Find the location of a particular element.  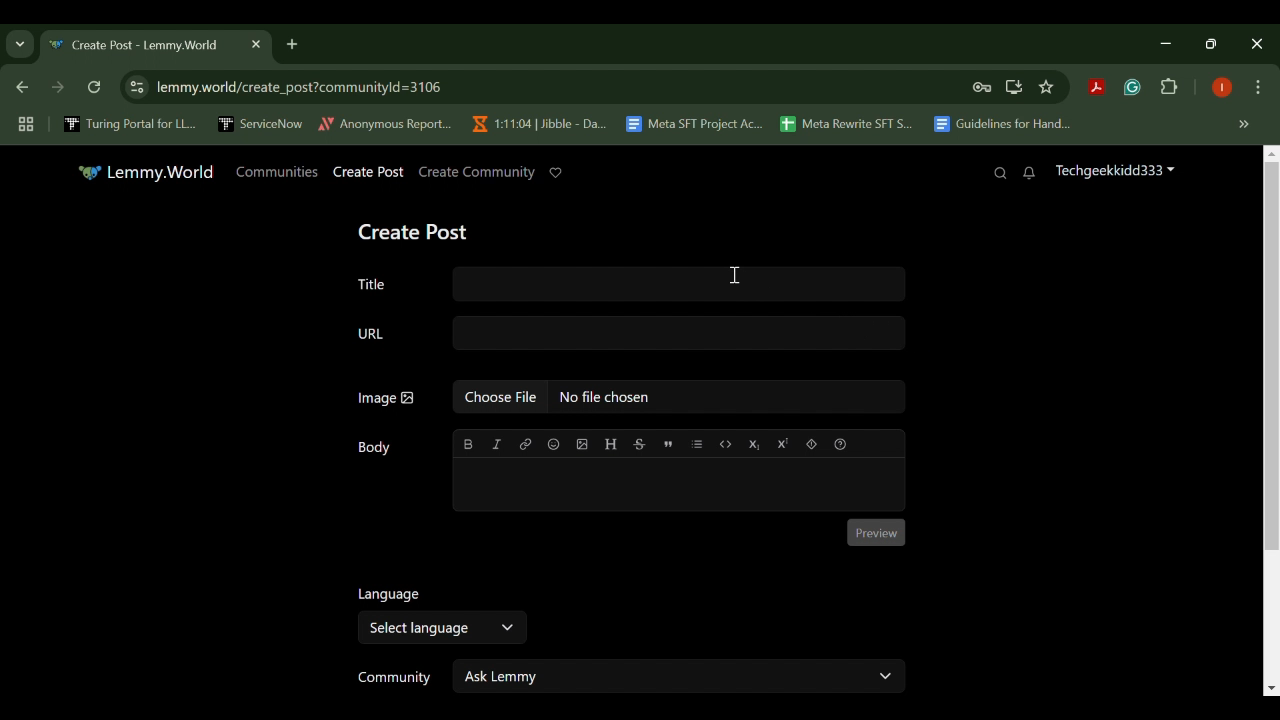

link is located at coordinates (526, 444).